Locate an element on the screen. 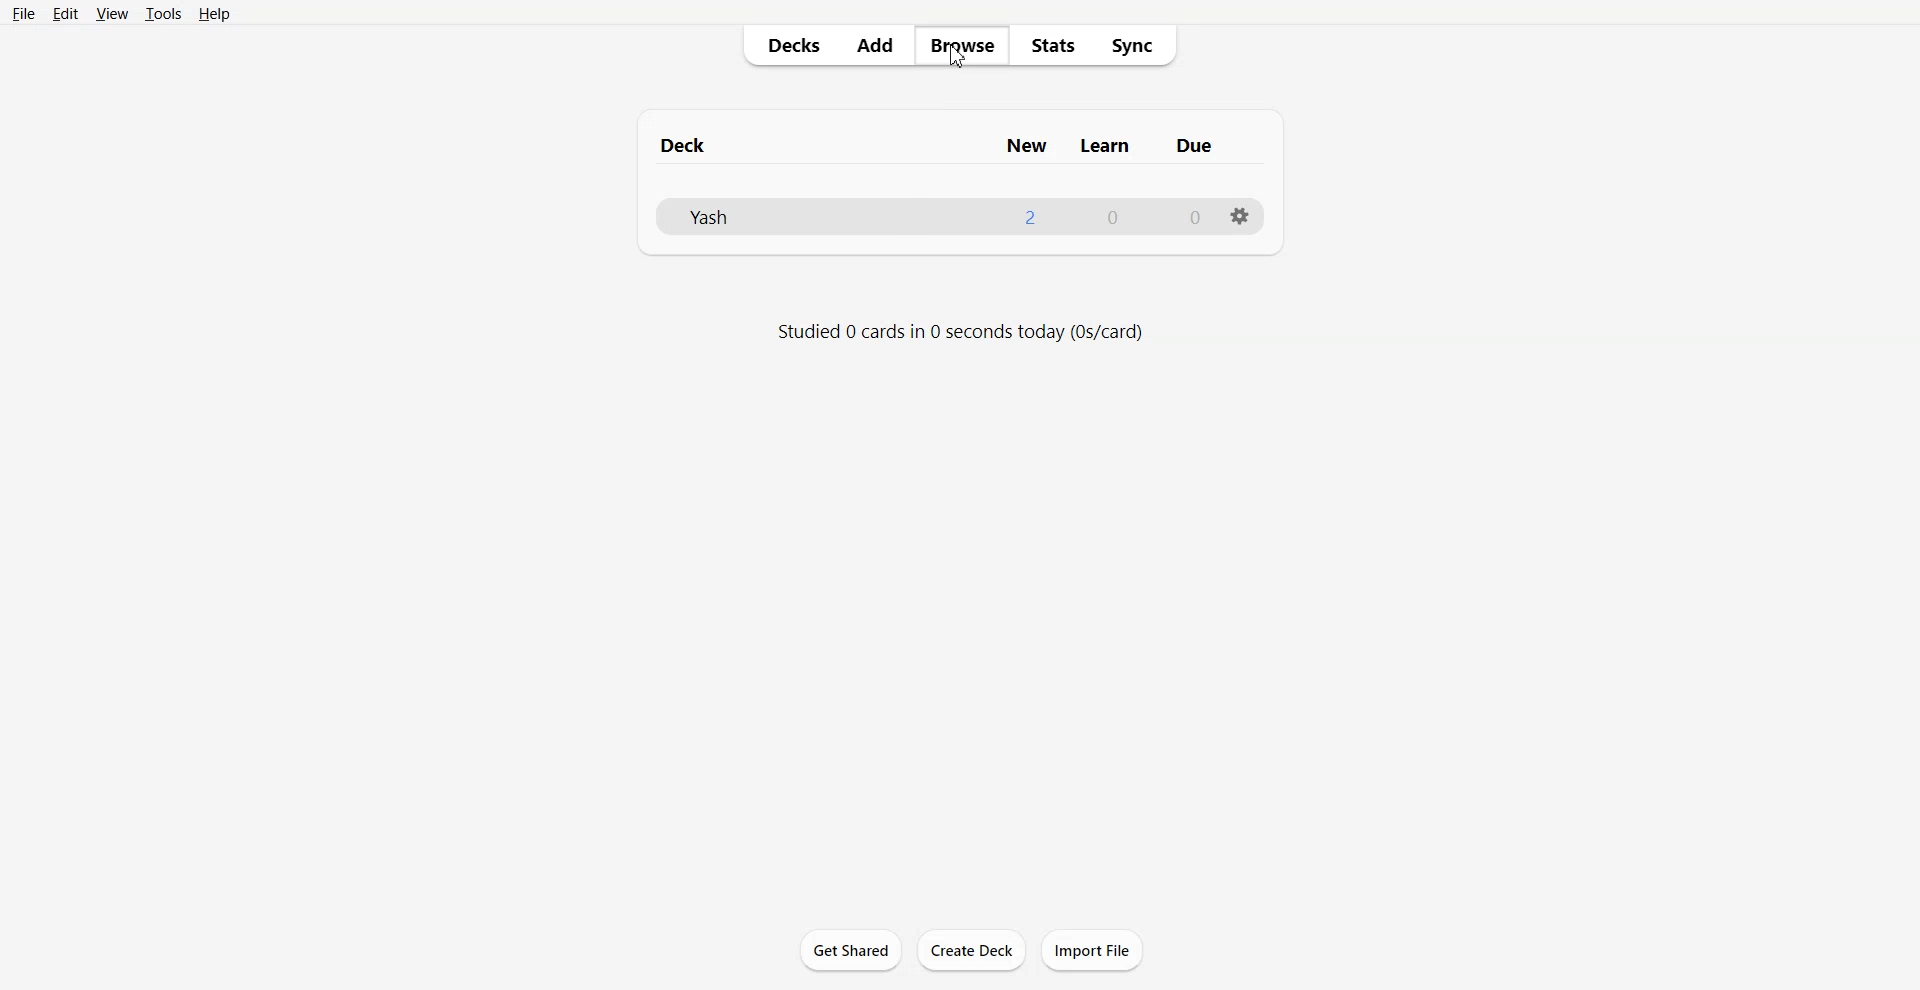 This screenshot has height=990, width=1920. Stats is located at coordinates (1052, 46).